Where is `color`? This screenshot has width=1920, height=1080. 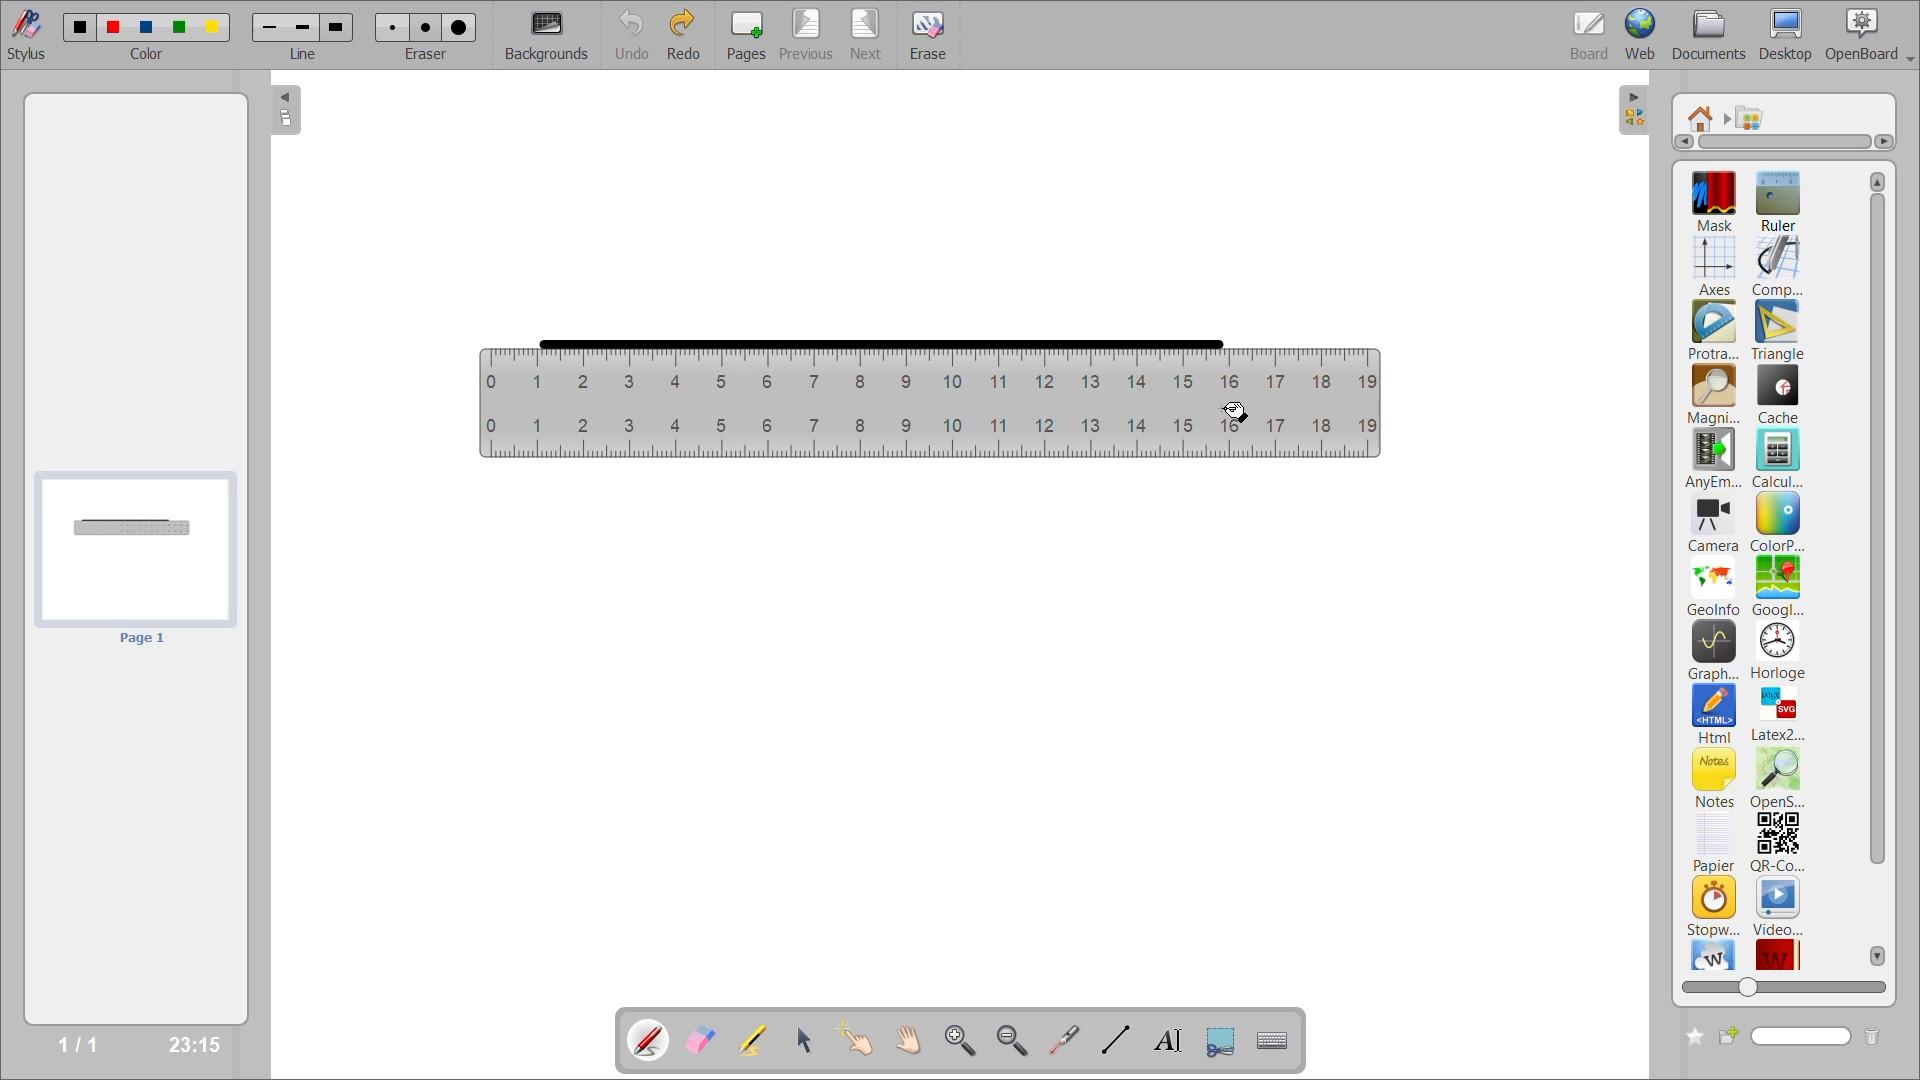
color is located at coordinates (145, 54).